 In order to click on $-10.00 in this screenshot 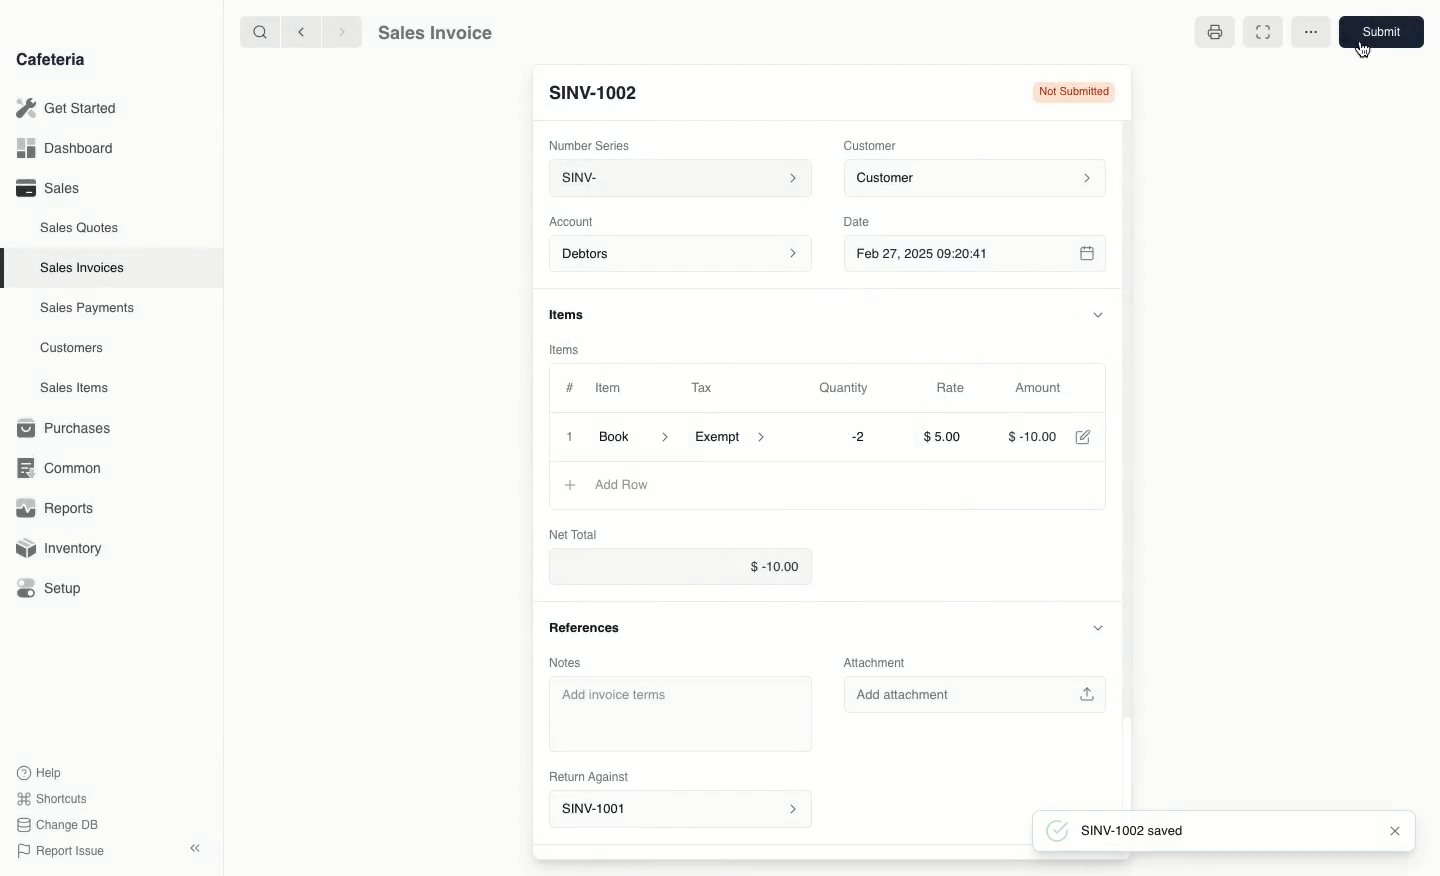, I will do `click(1033, 436)`.